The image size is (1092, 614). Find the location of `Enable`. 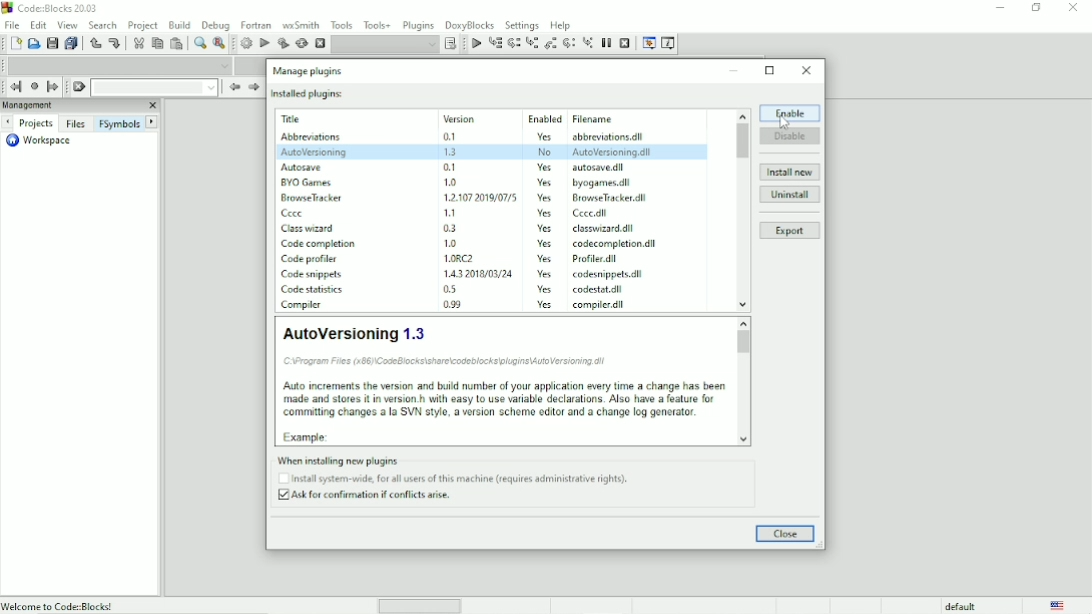

Enable is located at coordinates (790, 113).